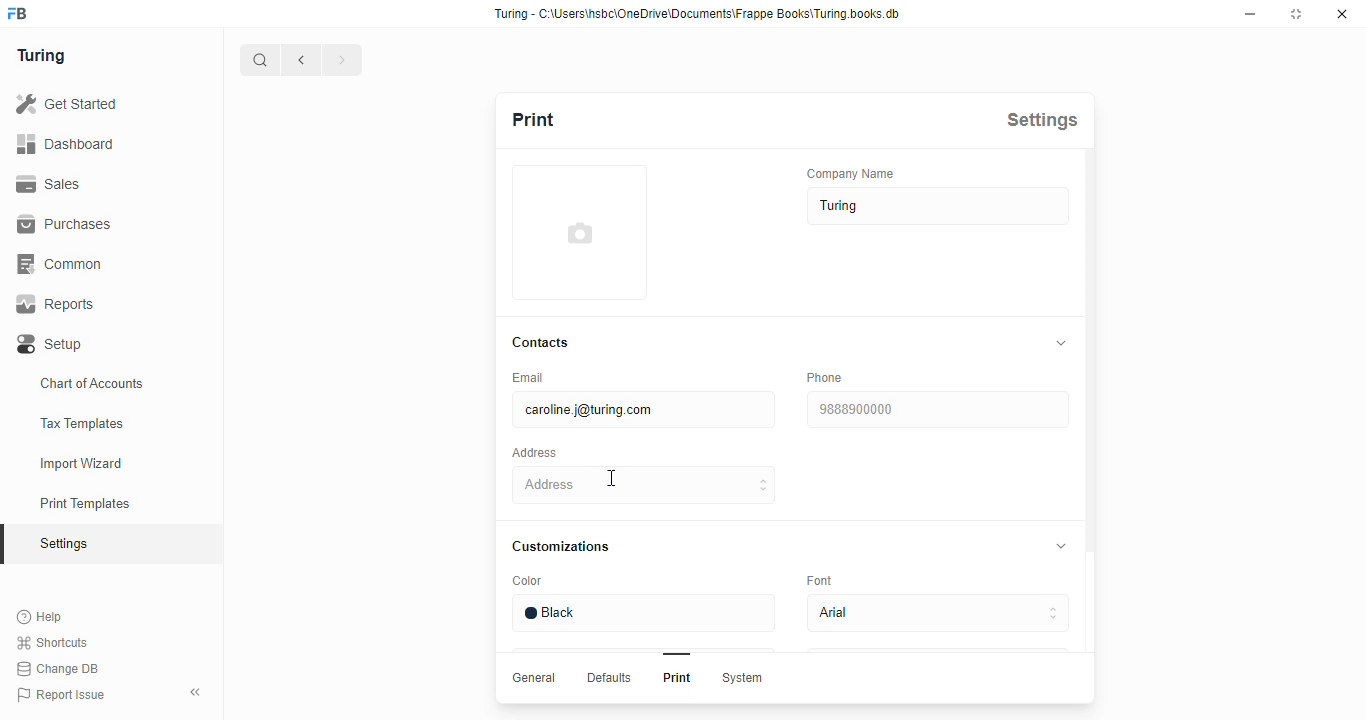  I want to click on change DB, so click(57, 669).